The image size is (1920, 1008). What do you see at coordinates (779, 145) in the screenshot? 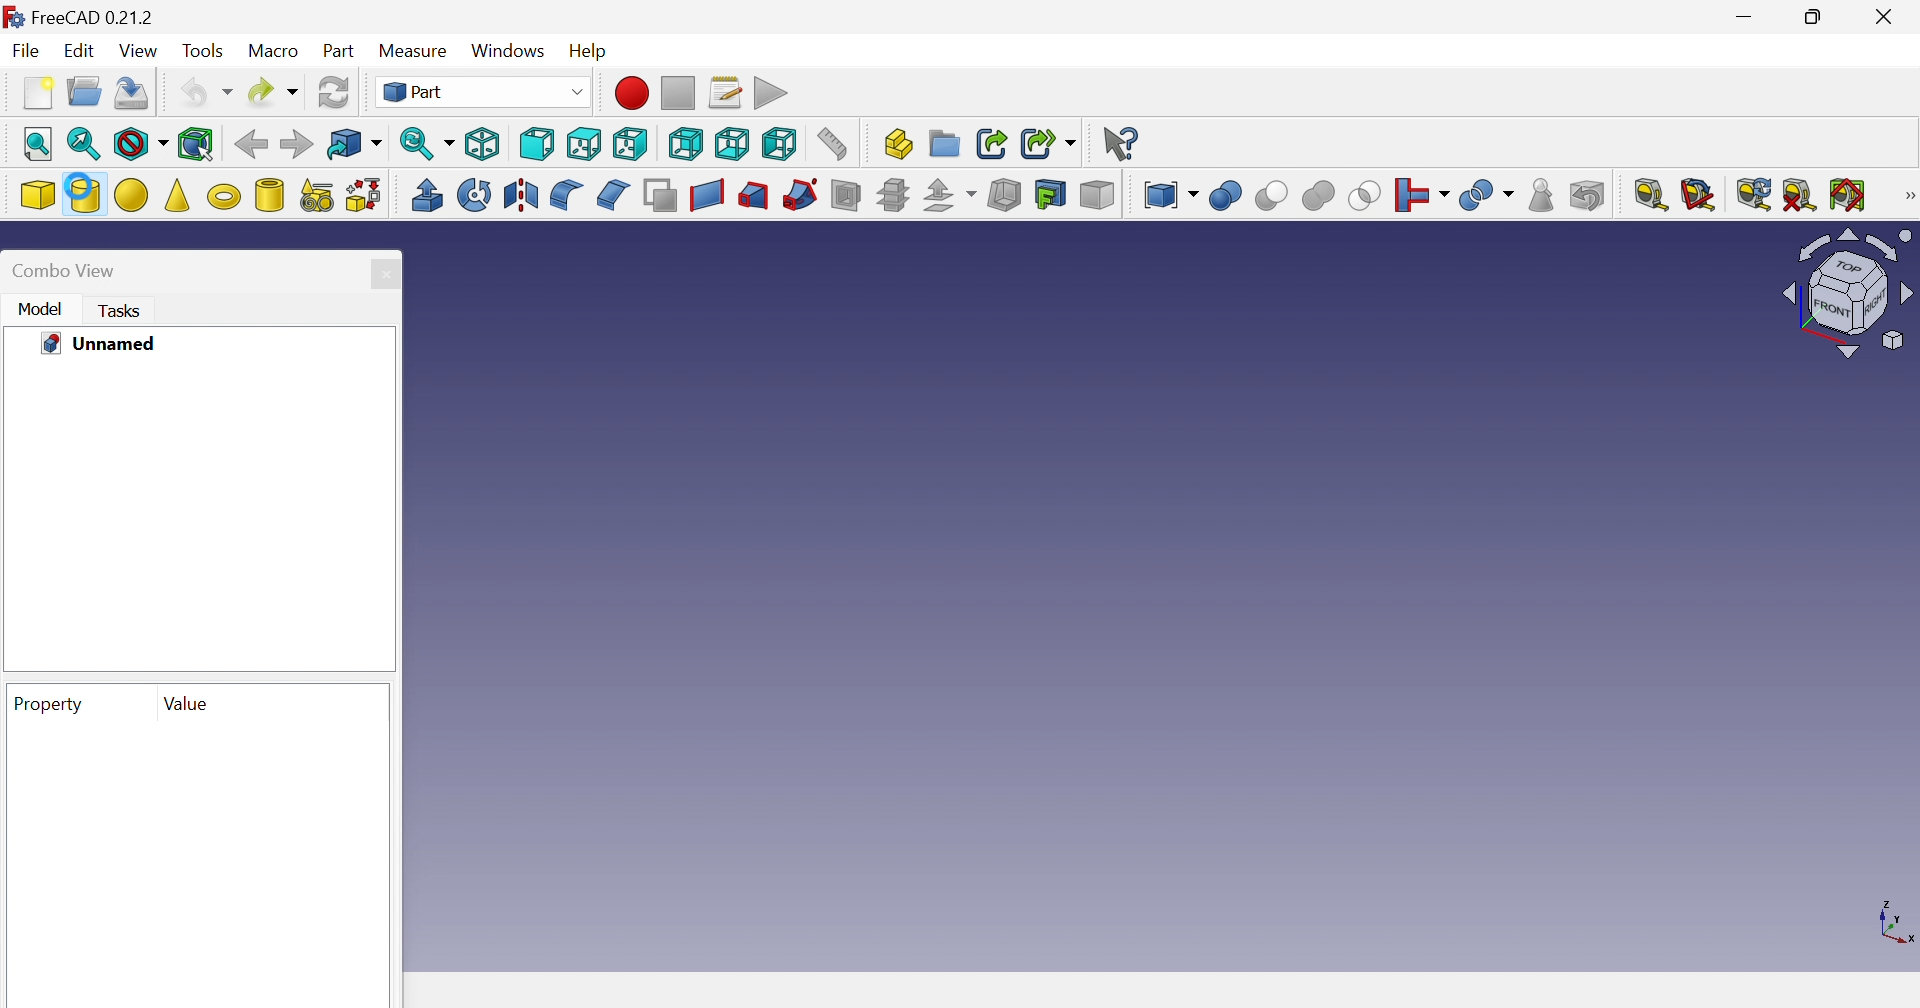
I see `Left` at bounding box center [779, 145].